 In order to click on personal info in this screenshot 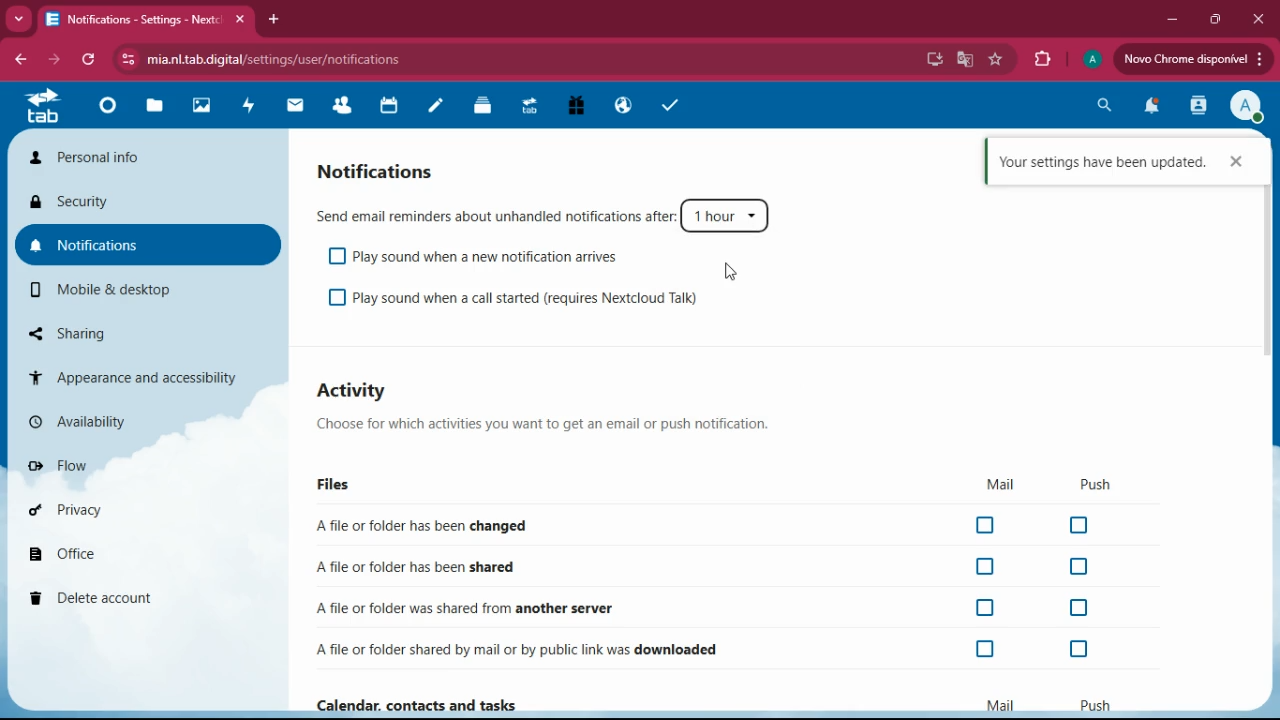, I will do `click(148, 156)`.